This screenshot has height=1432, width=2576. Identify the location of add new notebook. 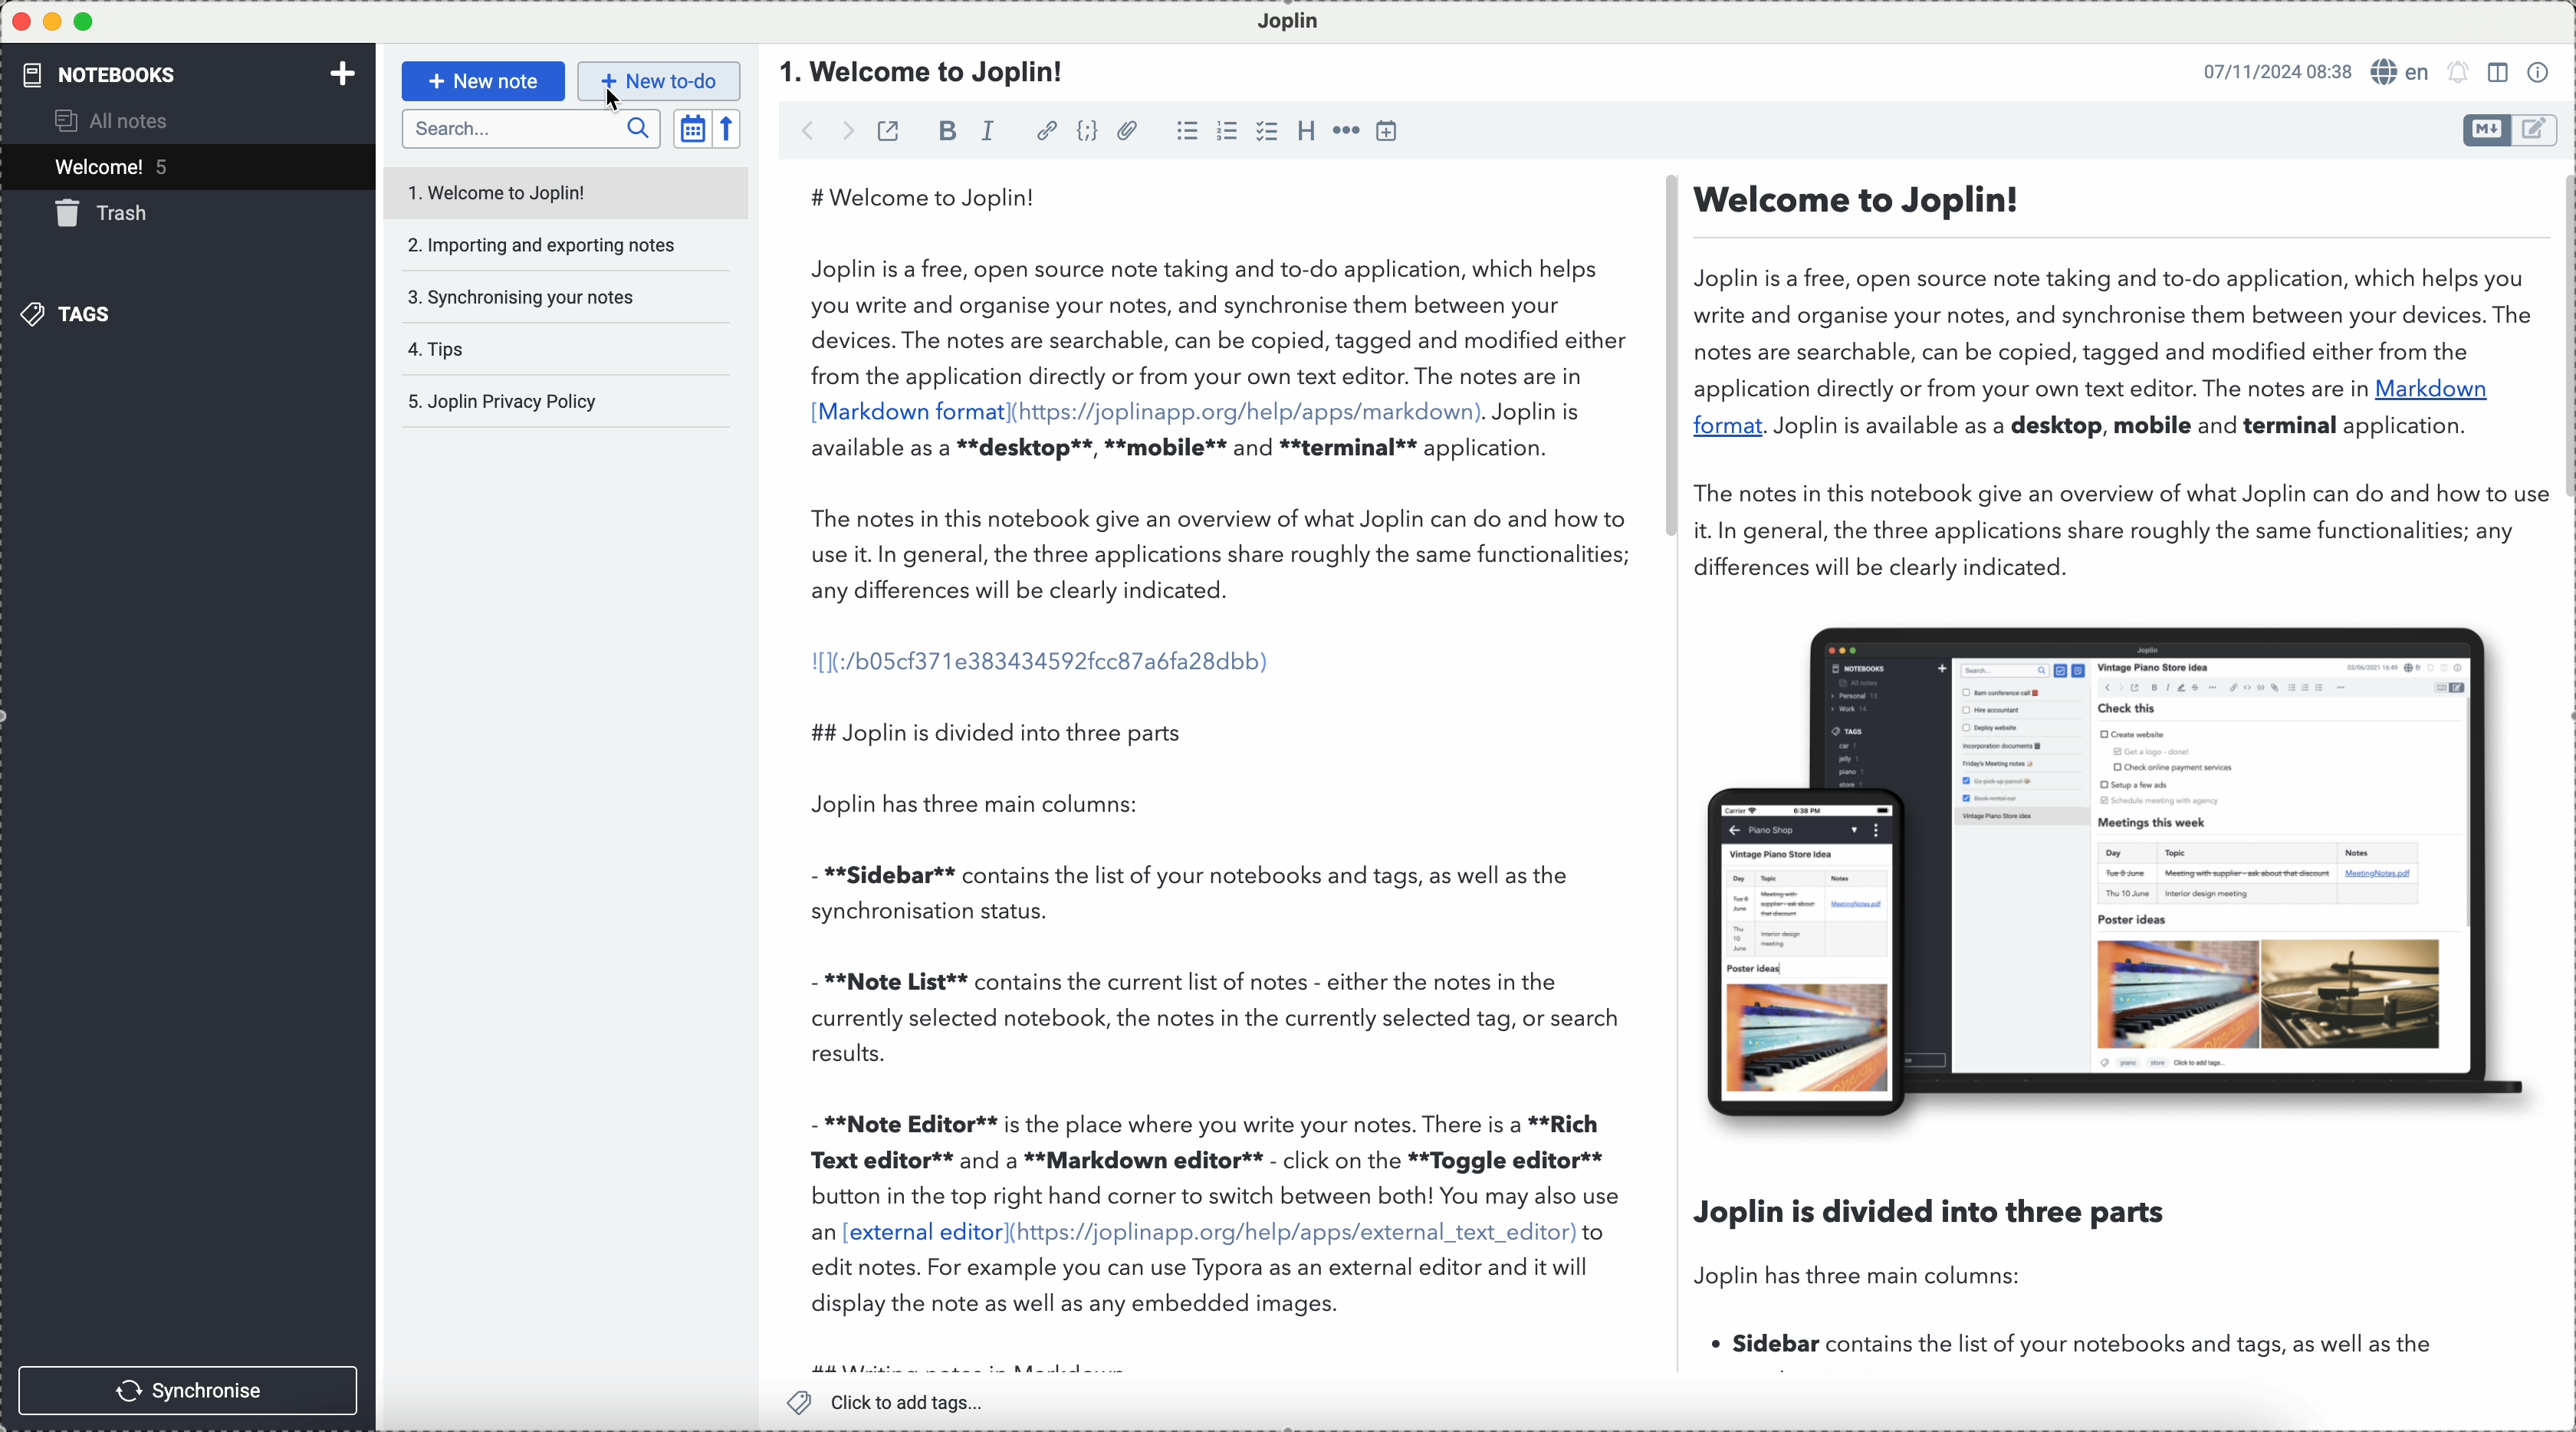
(343, 76).